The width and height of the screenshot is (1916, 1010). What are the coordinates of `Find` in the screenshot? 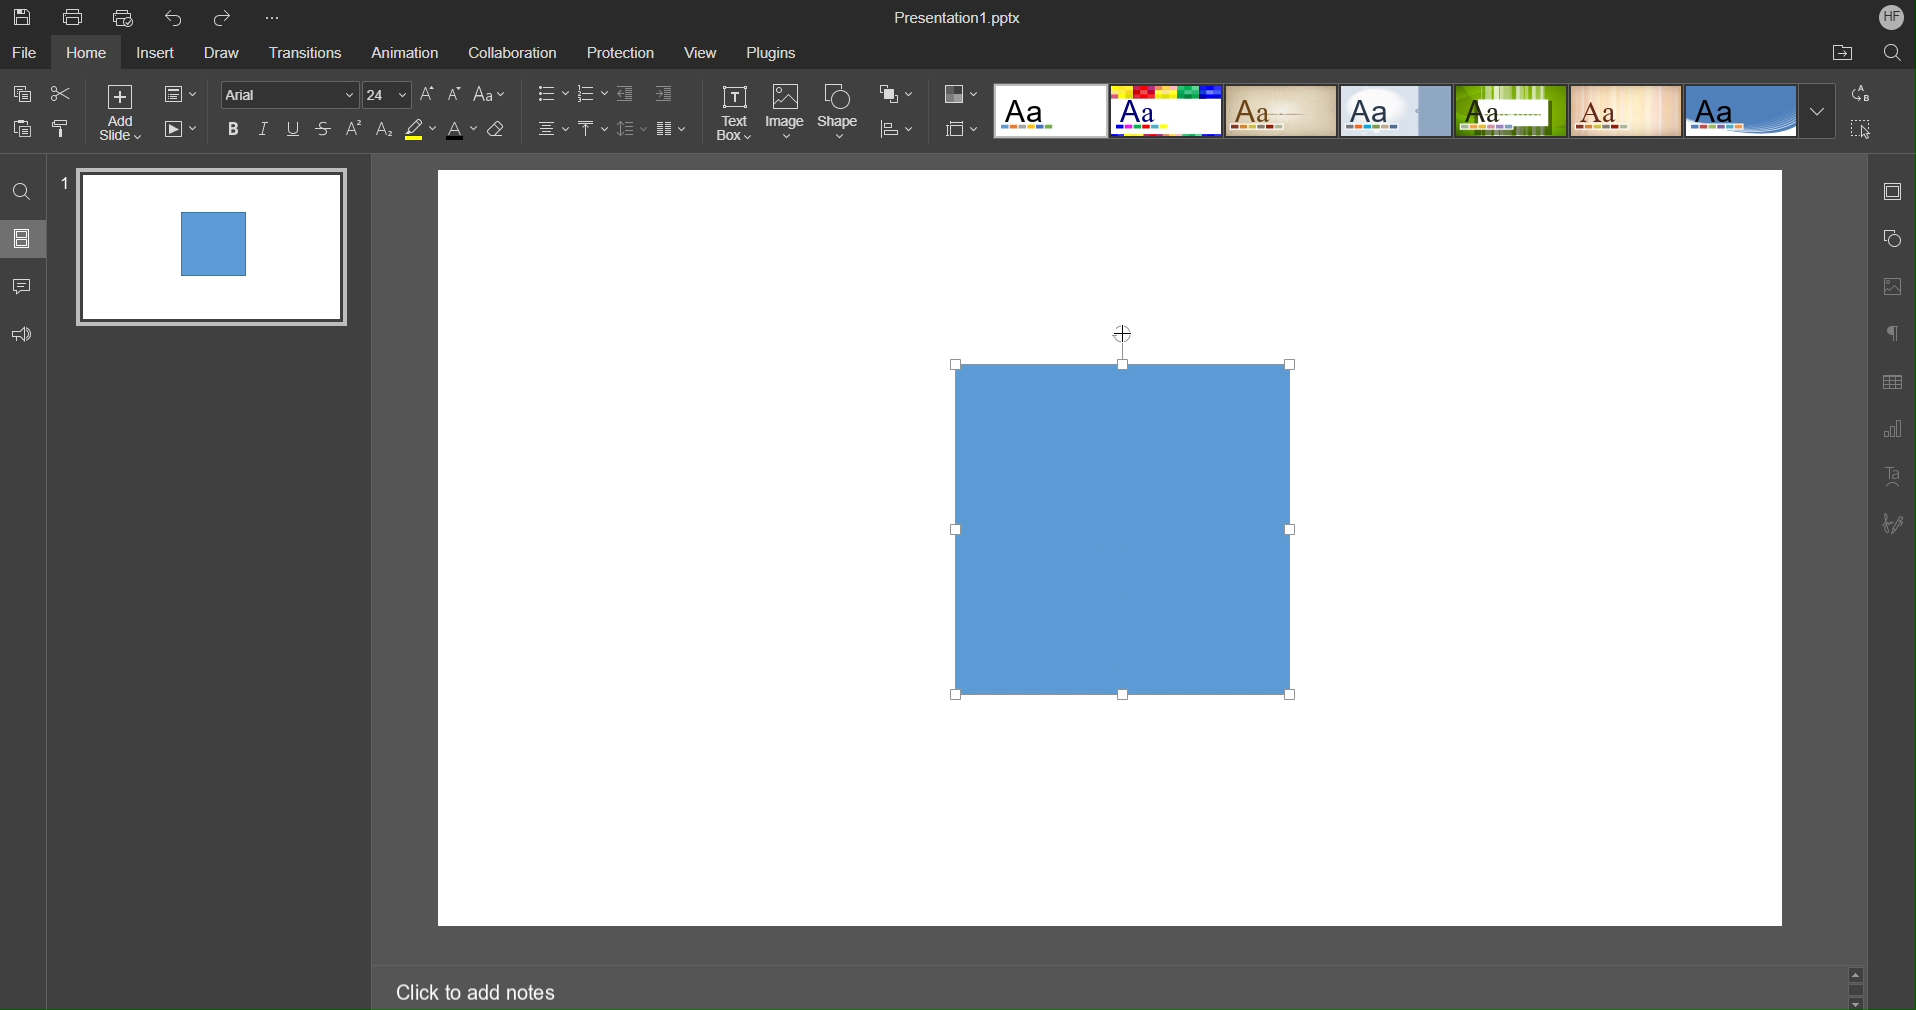 It's located at (23, 192).